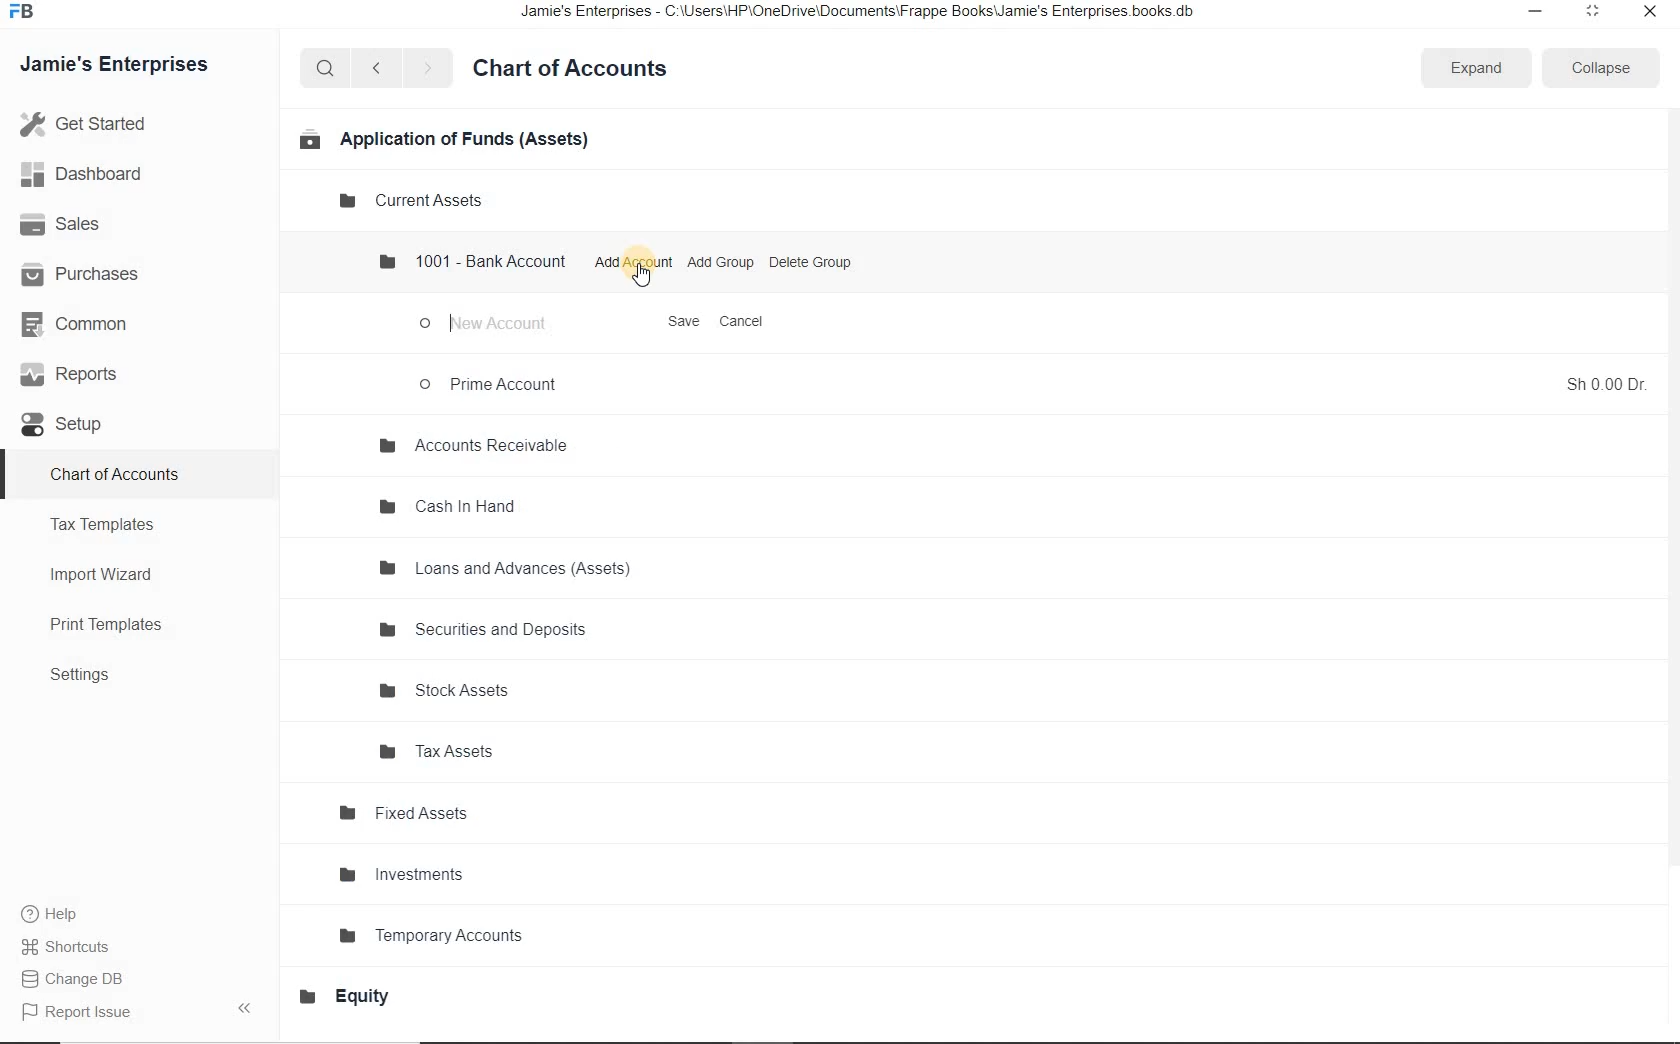 This screenshot has width=1680, height=1044. Describe the element at coordinates (442, 138) in the screenshot. I see `Application of Funds (Assets)` at that location.